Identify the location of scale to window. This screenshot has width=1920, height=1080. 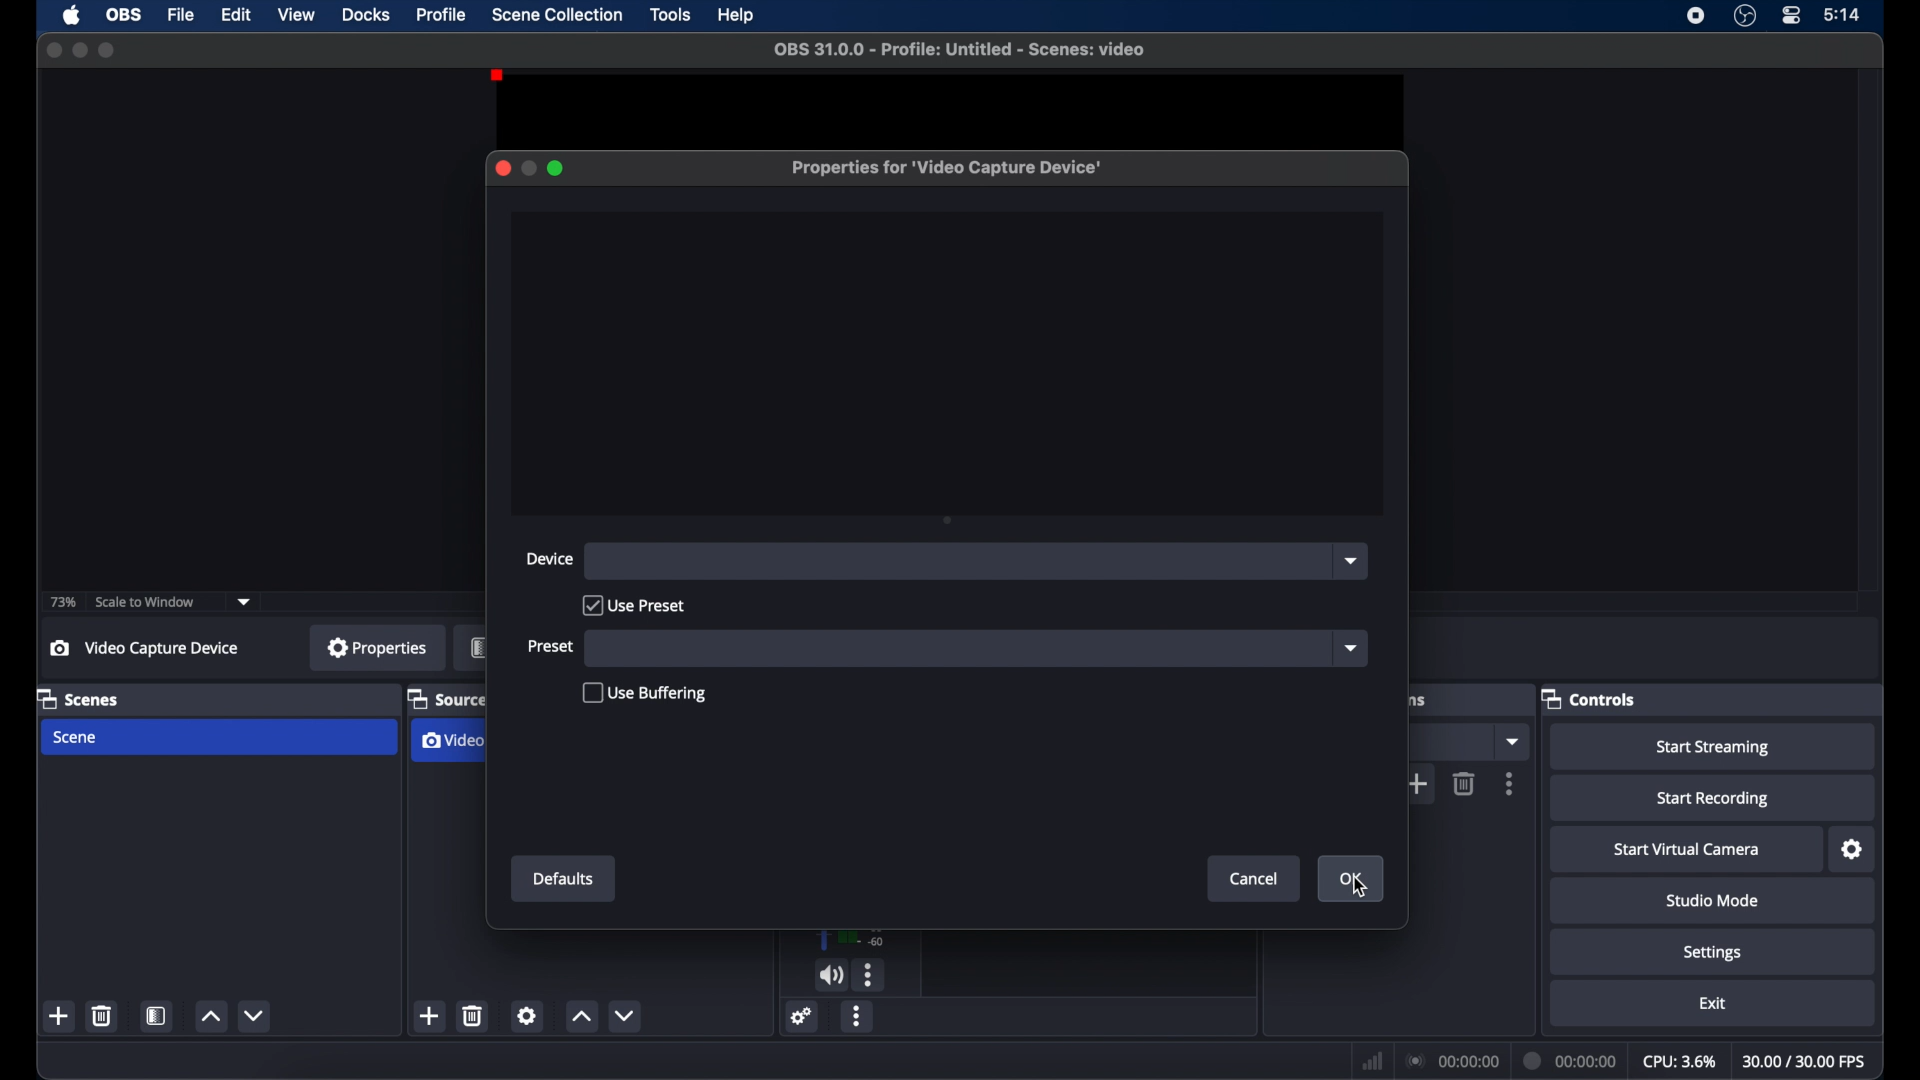
(148, 602).